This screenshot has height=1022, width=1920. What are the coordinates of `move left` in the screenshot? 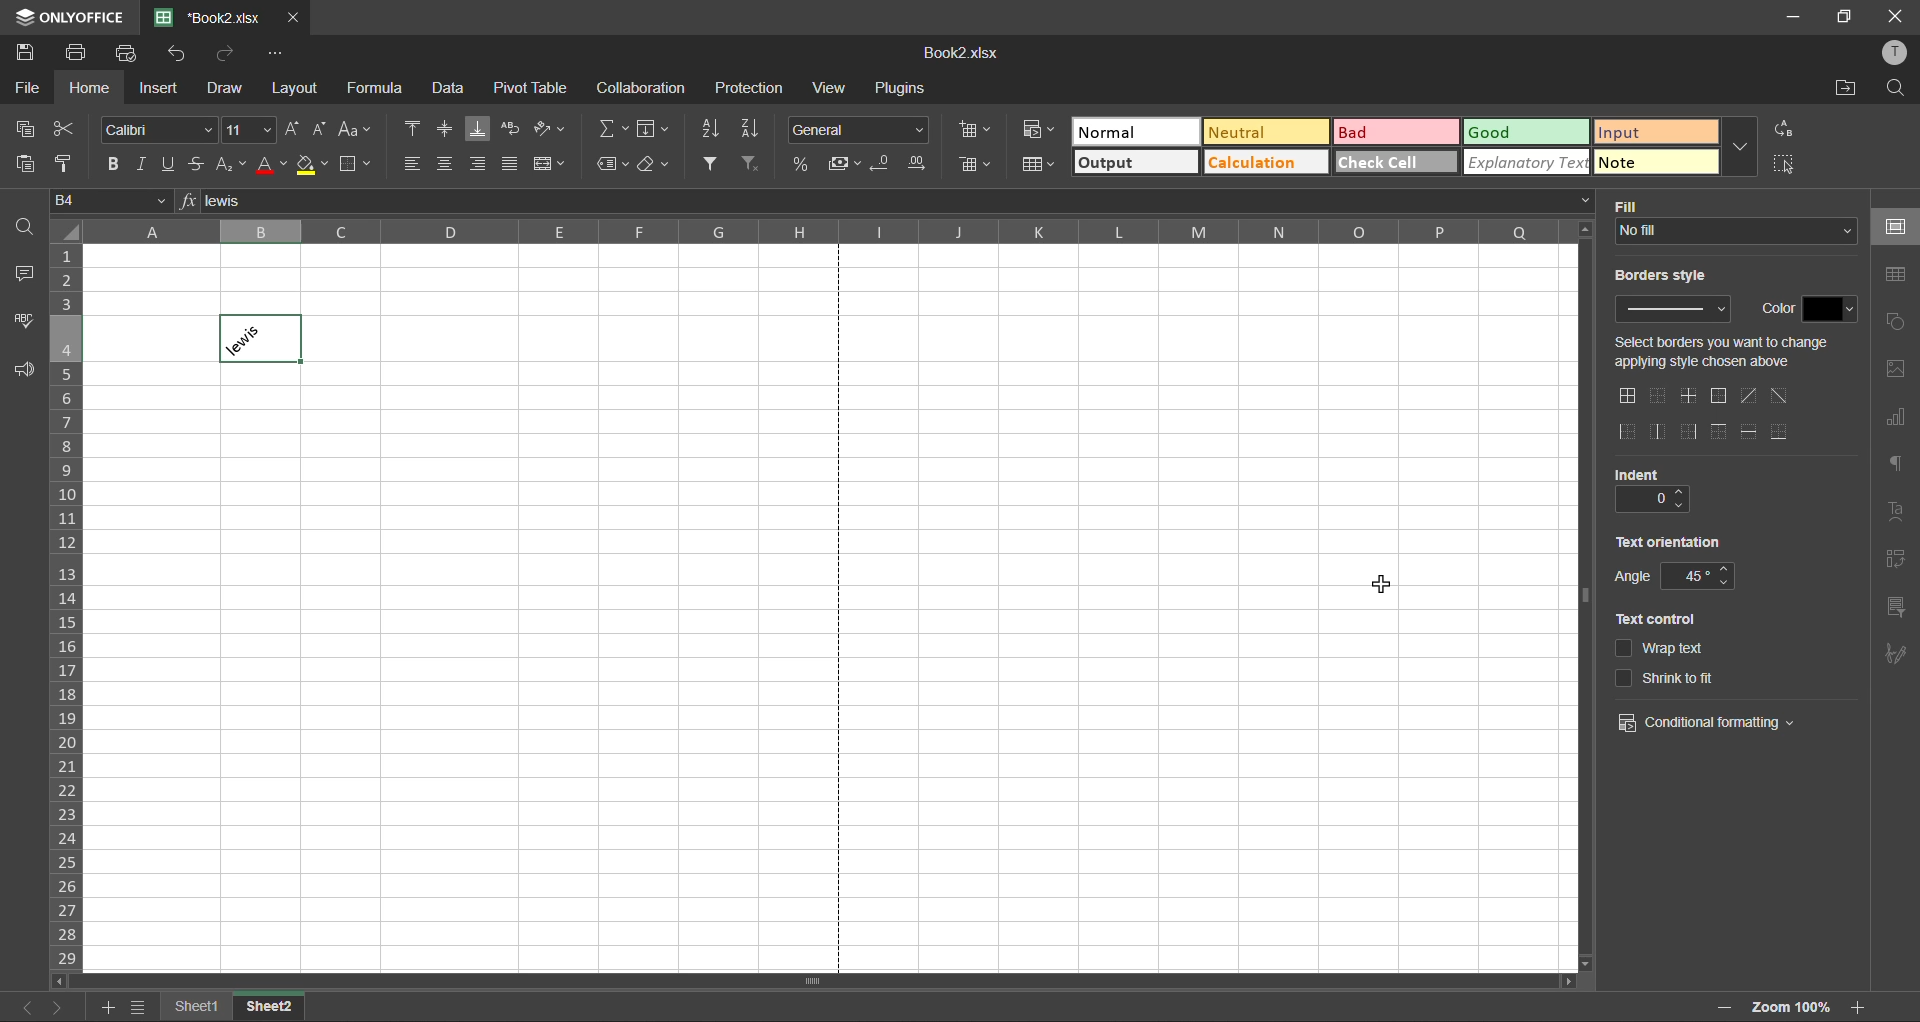 It's located at (58, 983).